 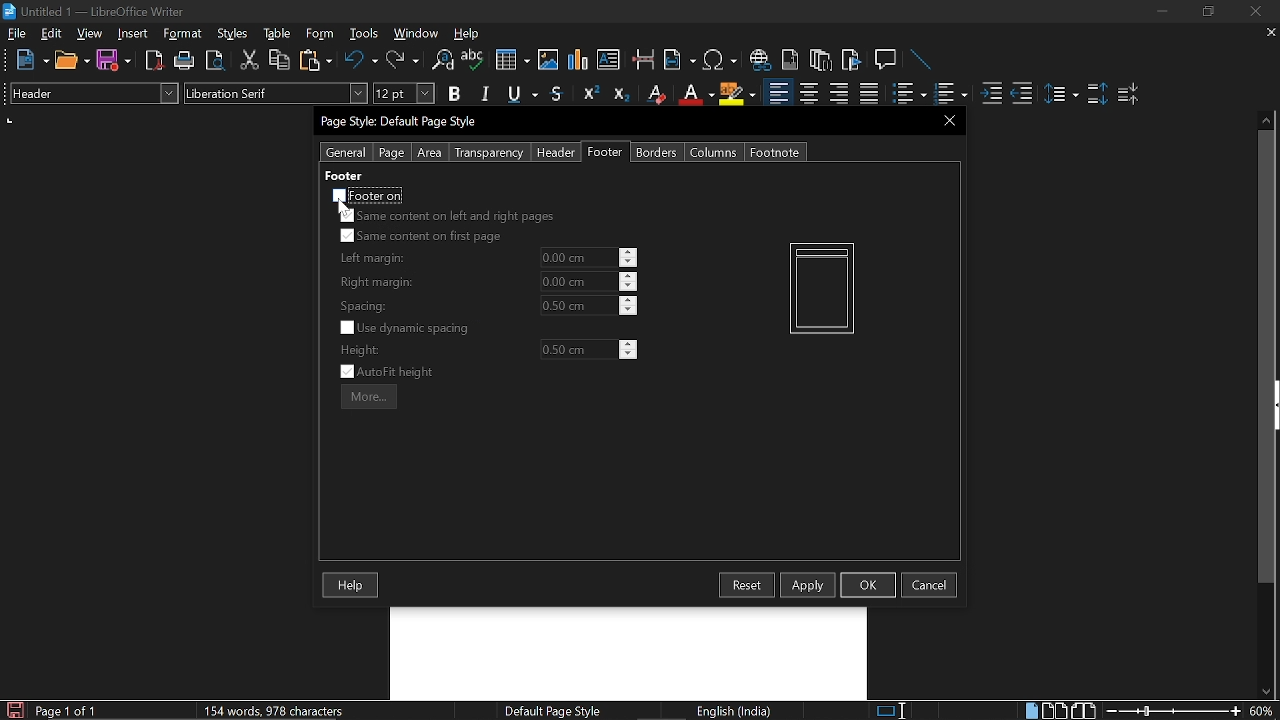 What do you see at coordinates (185, 61) in the screenshot?
I see `Print` at bounding box center [185, 61].